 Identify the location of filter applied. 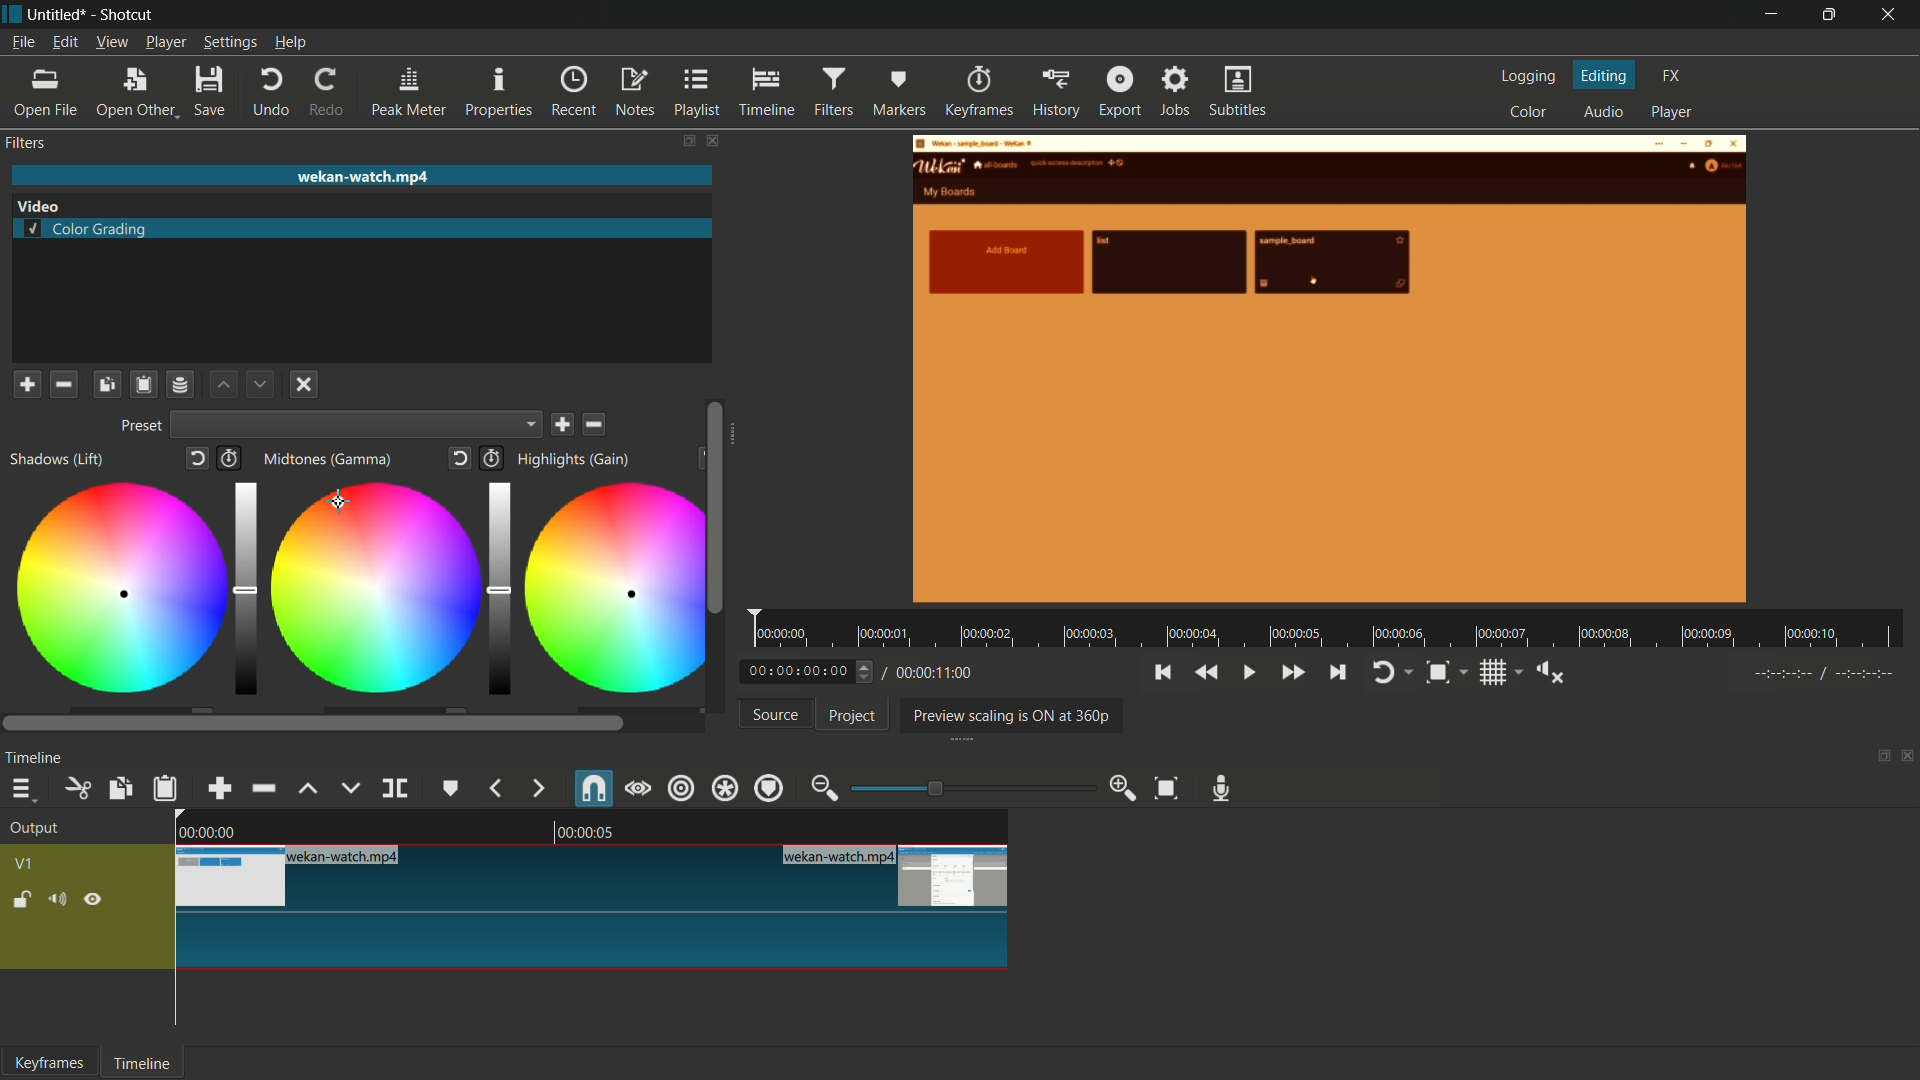
(1331, 372).